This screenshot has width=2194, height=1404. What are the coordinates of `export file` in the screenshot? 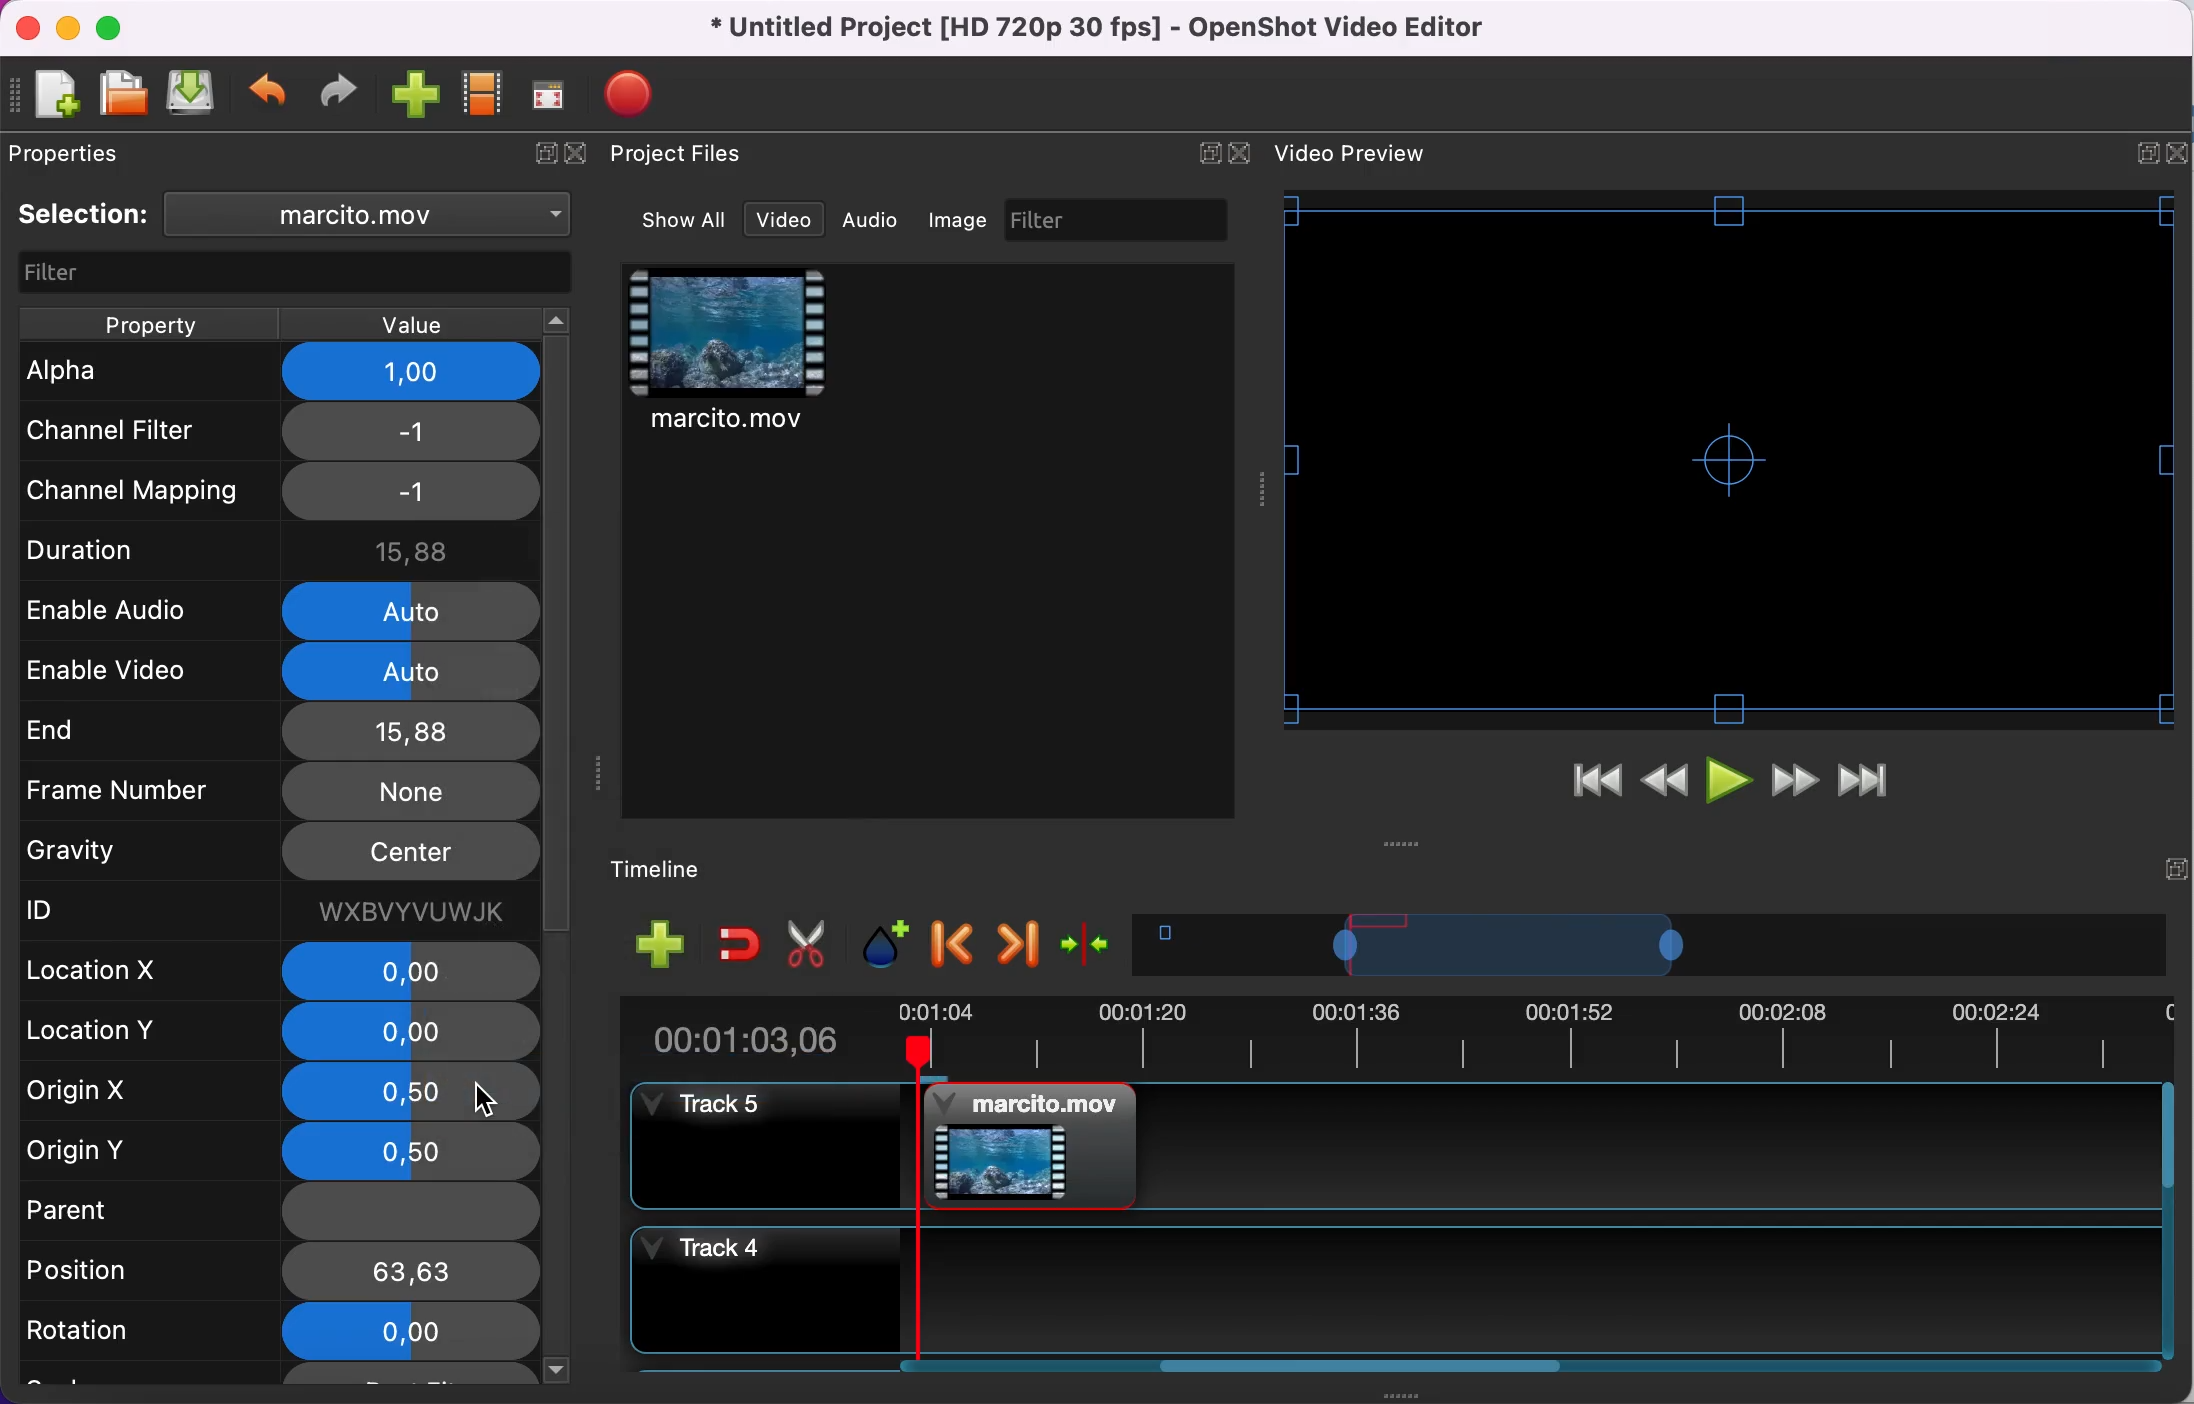 It's located at (639, 94).